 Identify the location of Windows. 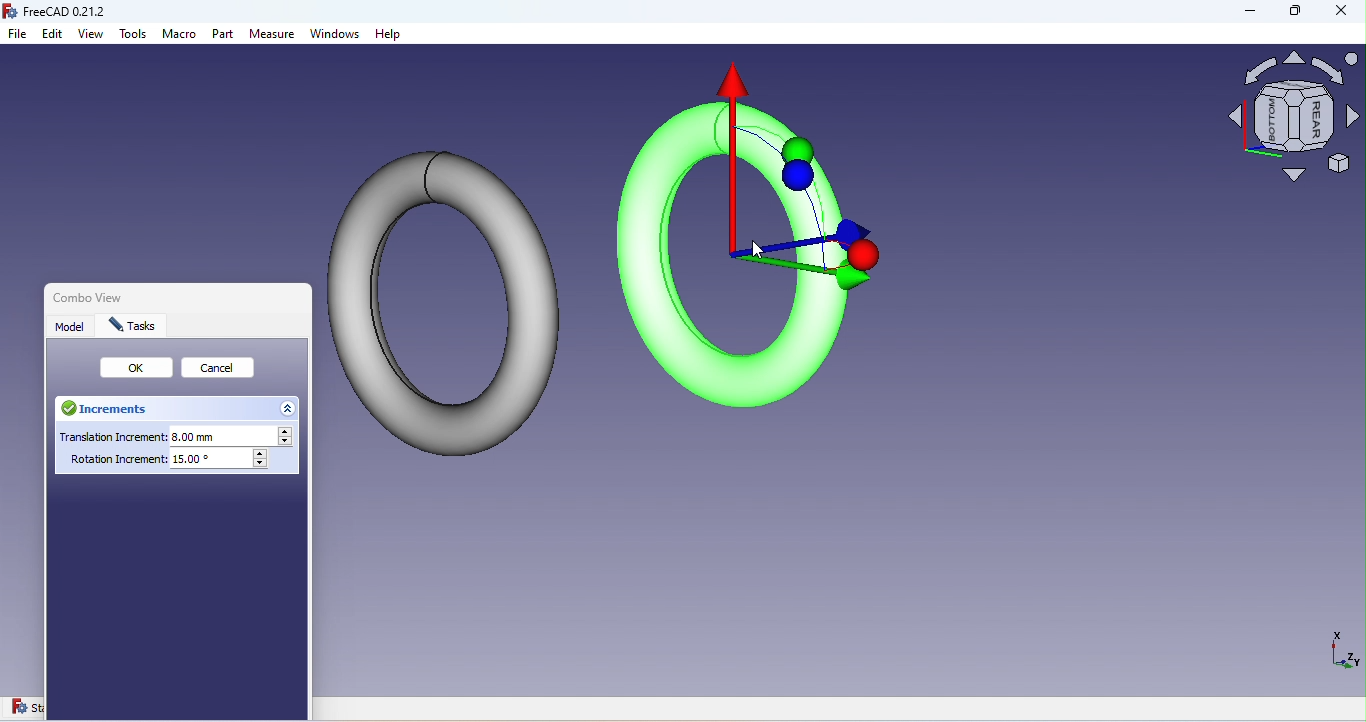
(336, 36).